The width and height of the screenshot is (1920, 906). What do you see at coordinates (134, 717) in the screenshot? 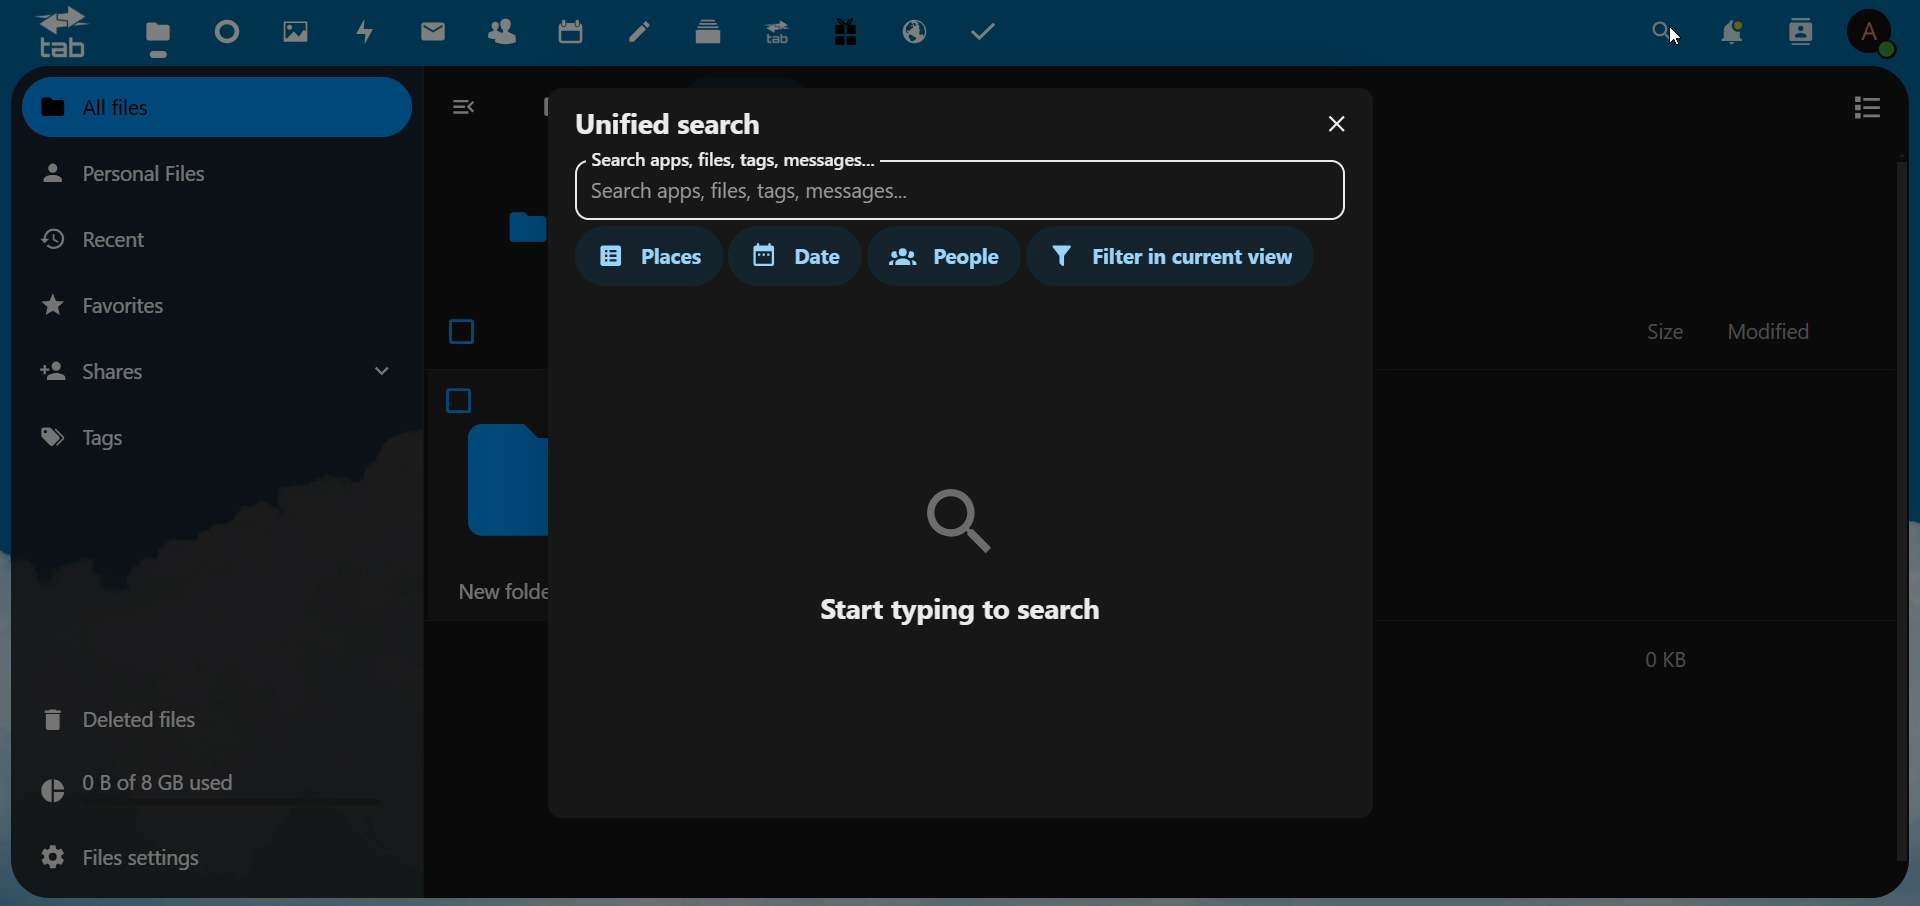
I see `deleted files` at bounding box center [134, 717].